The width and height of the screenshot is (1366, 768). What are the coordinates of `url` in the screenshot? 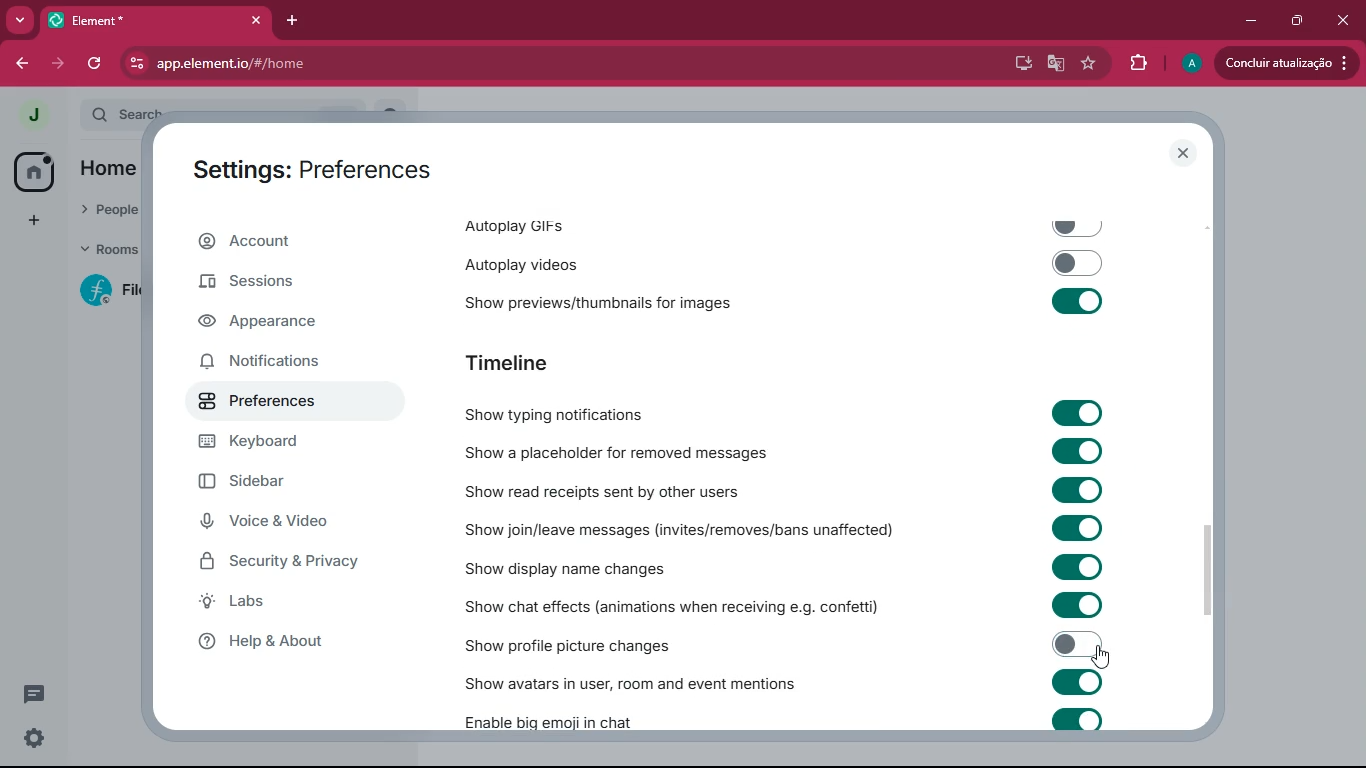 It's located at (289, 64).